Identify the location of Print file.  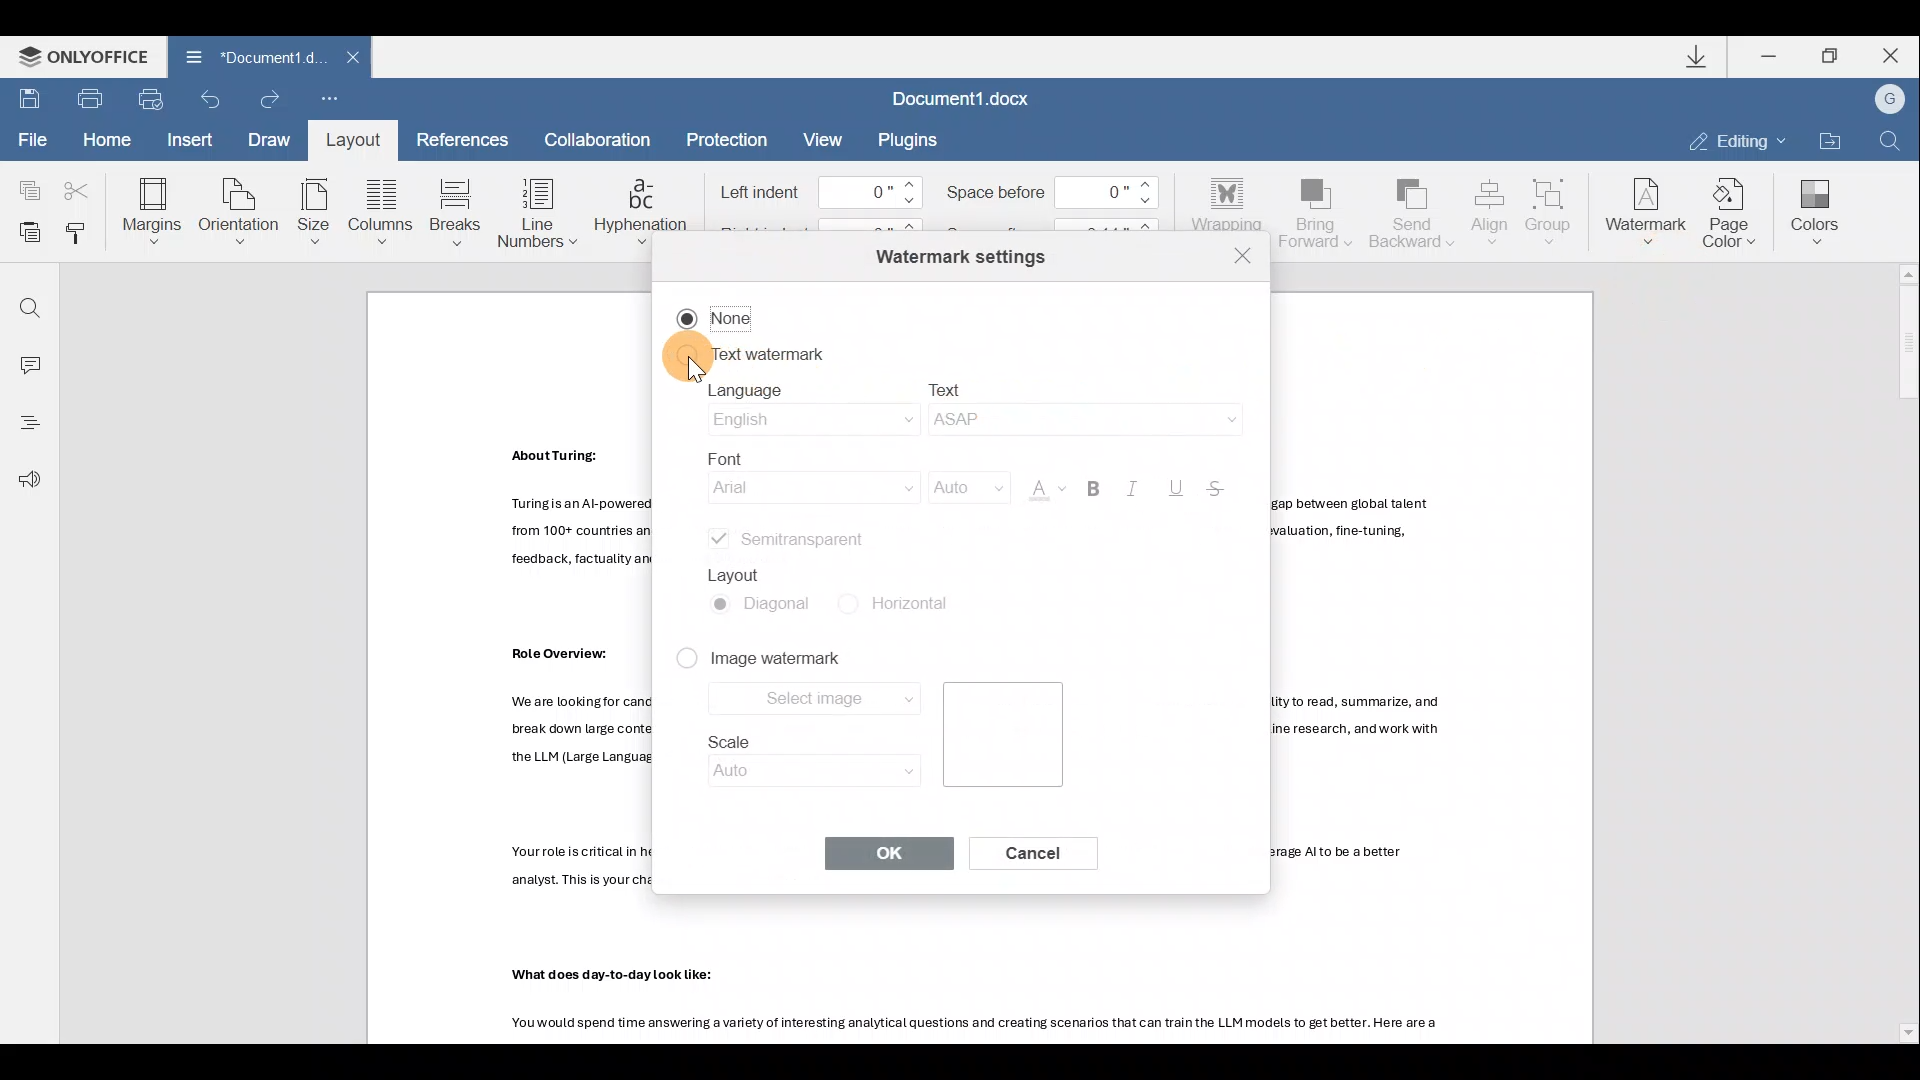
(84, 100).